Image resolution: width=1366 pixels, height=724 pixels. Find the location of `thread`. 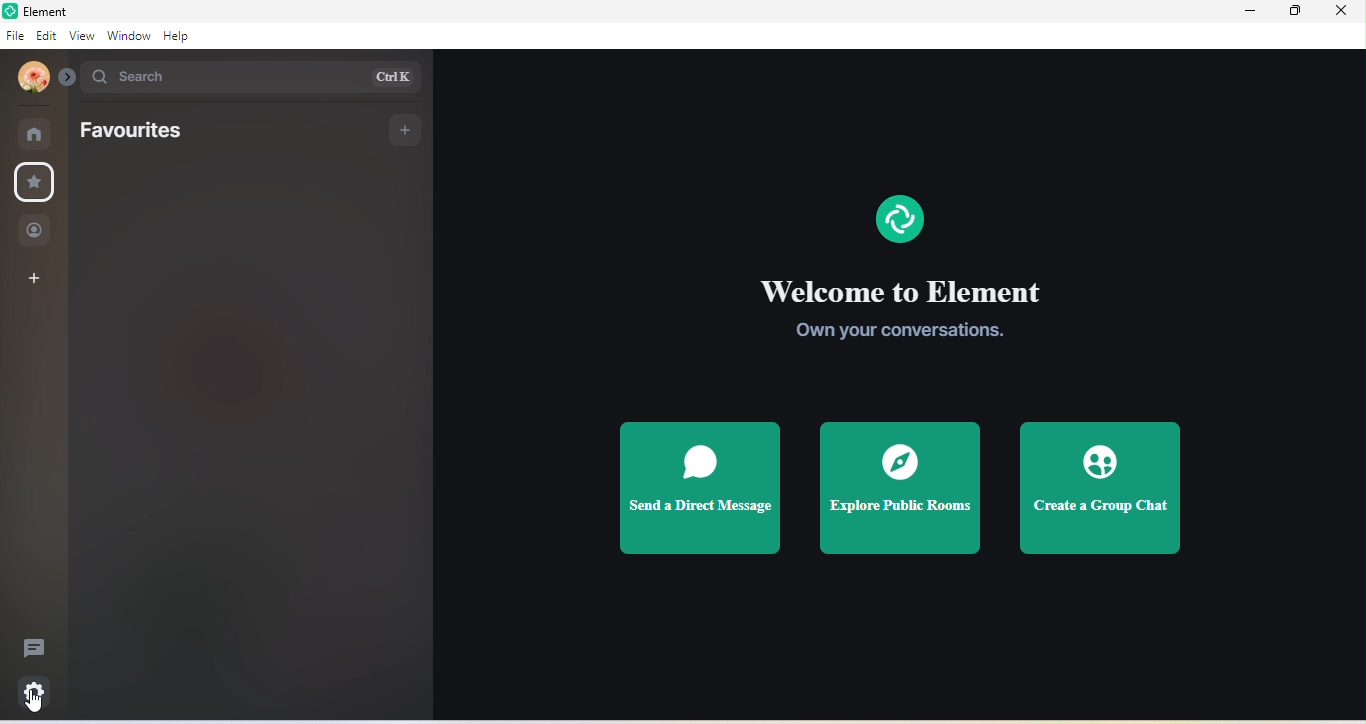

thread is located at coordinates (32, 645).